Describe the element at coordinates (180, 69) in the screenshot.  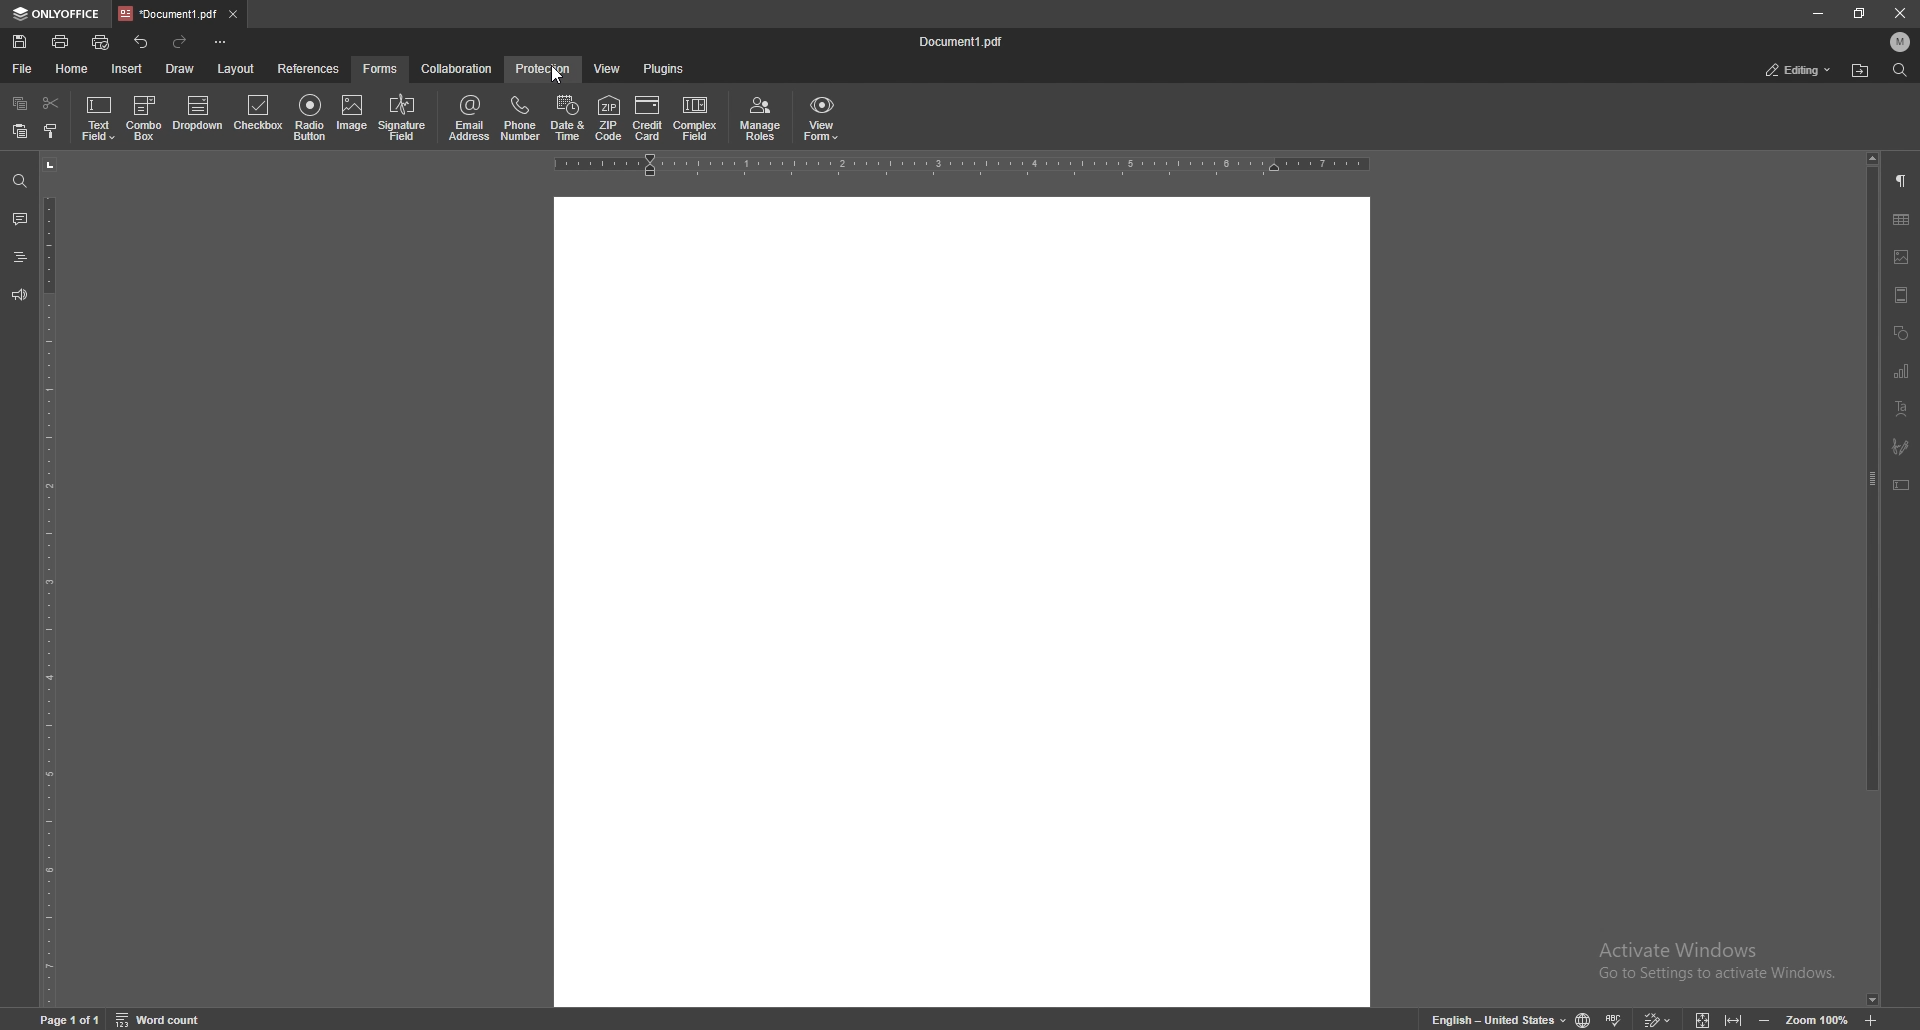
I see `draw` at that location.